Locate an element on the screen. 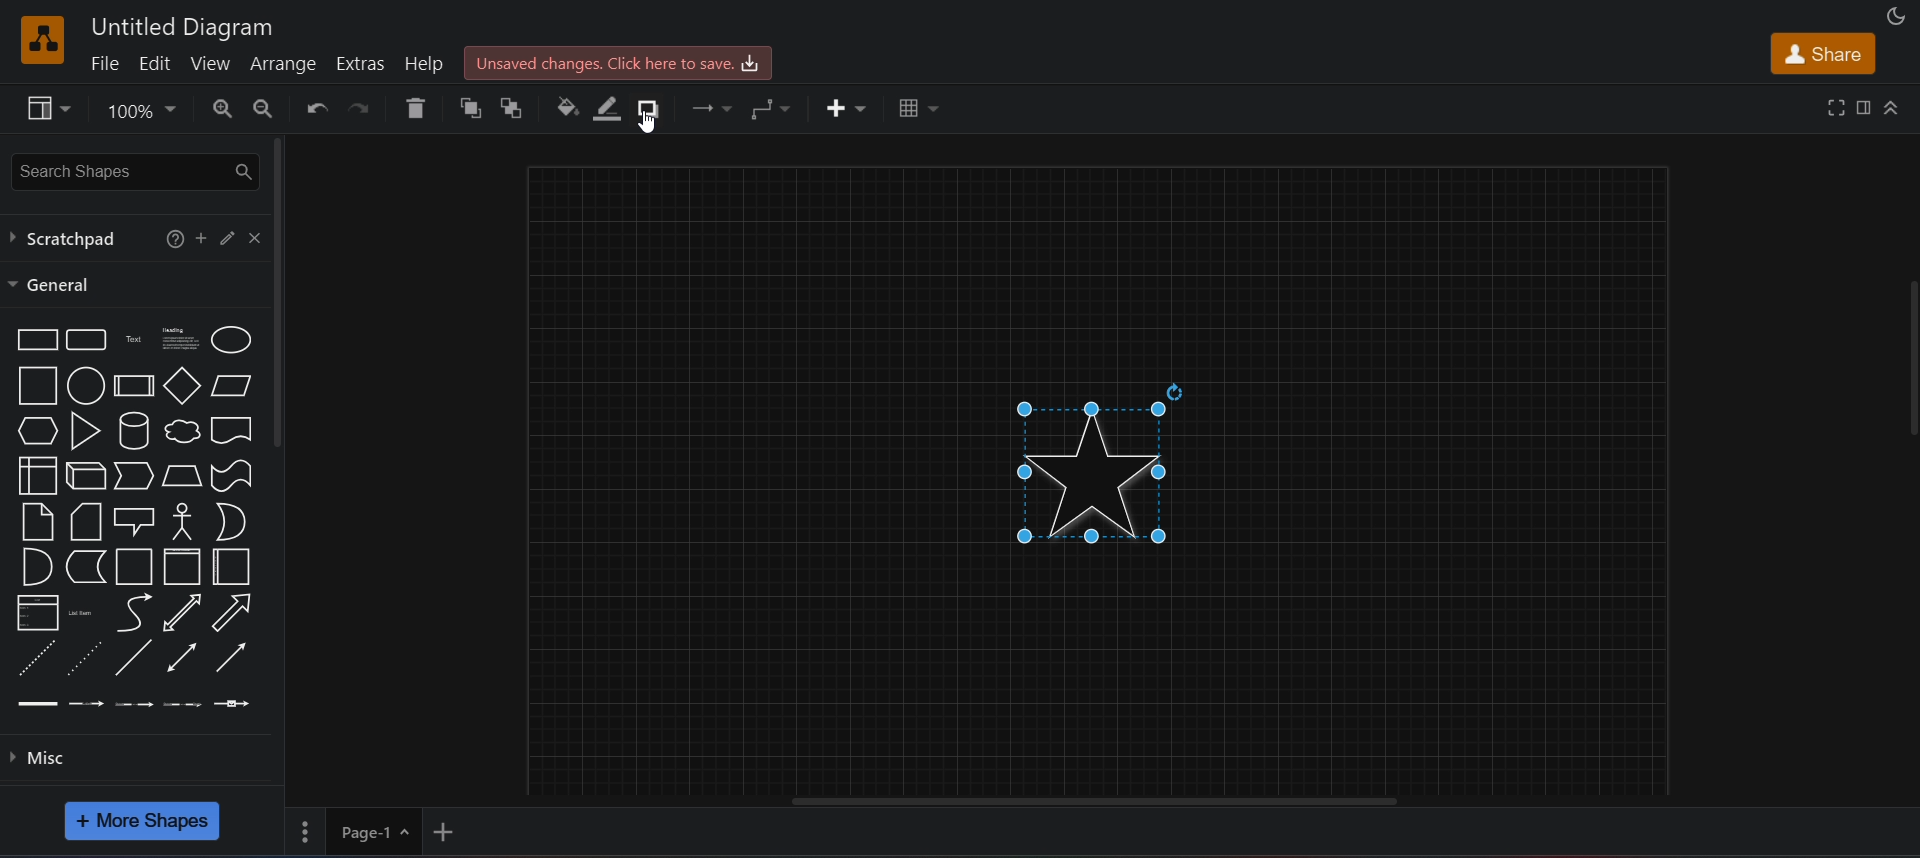 The width and height of the screenshot is (1920, 858). view is located at coordinates (217, 63).